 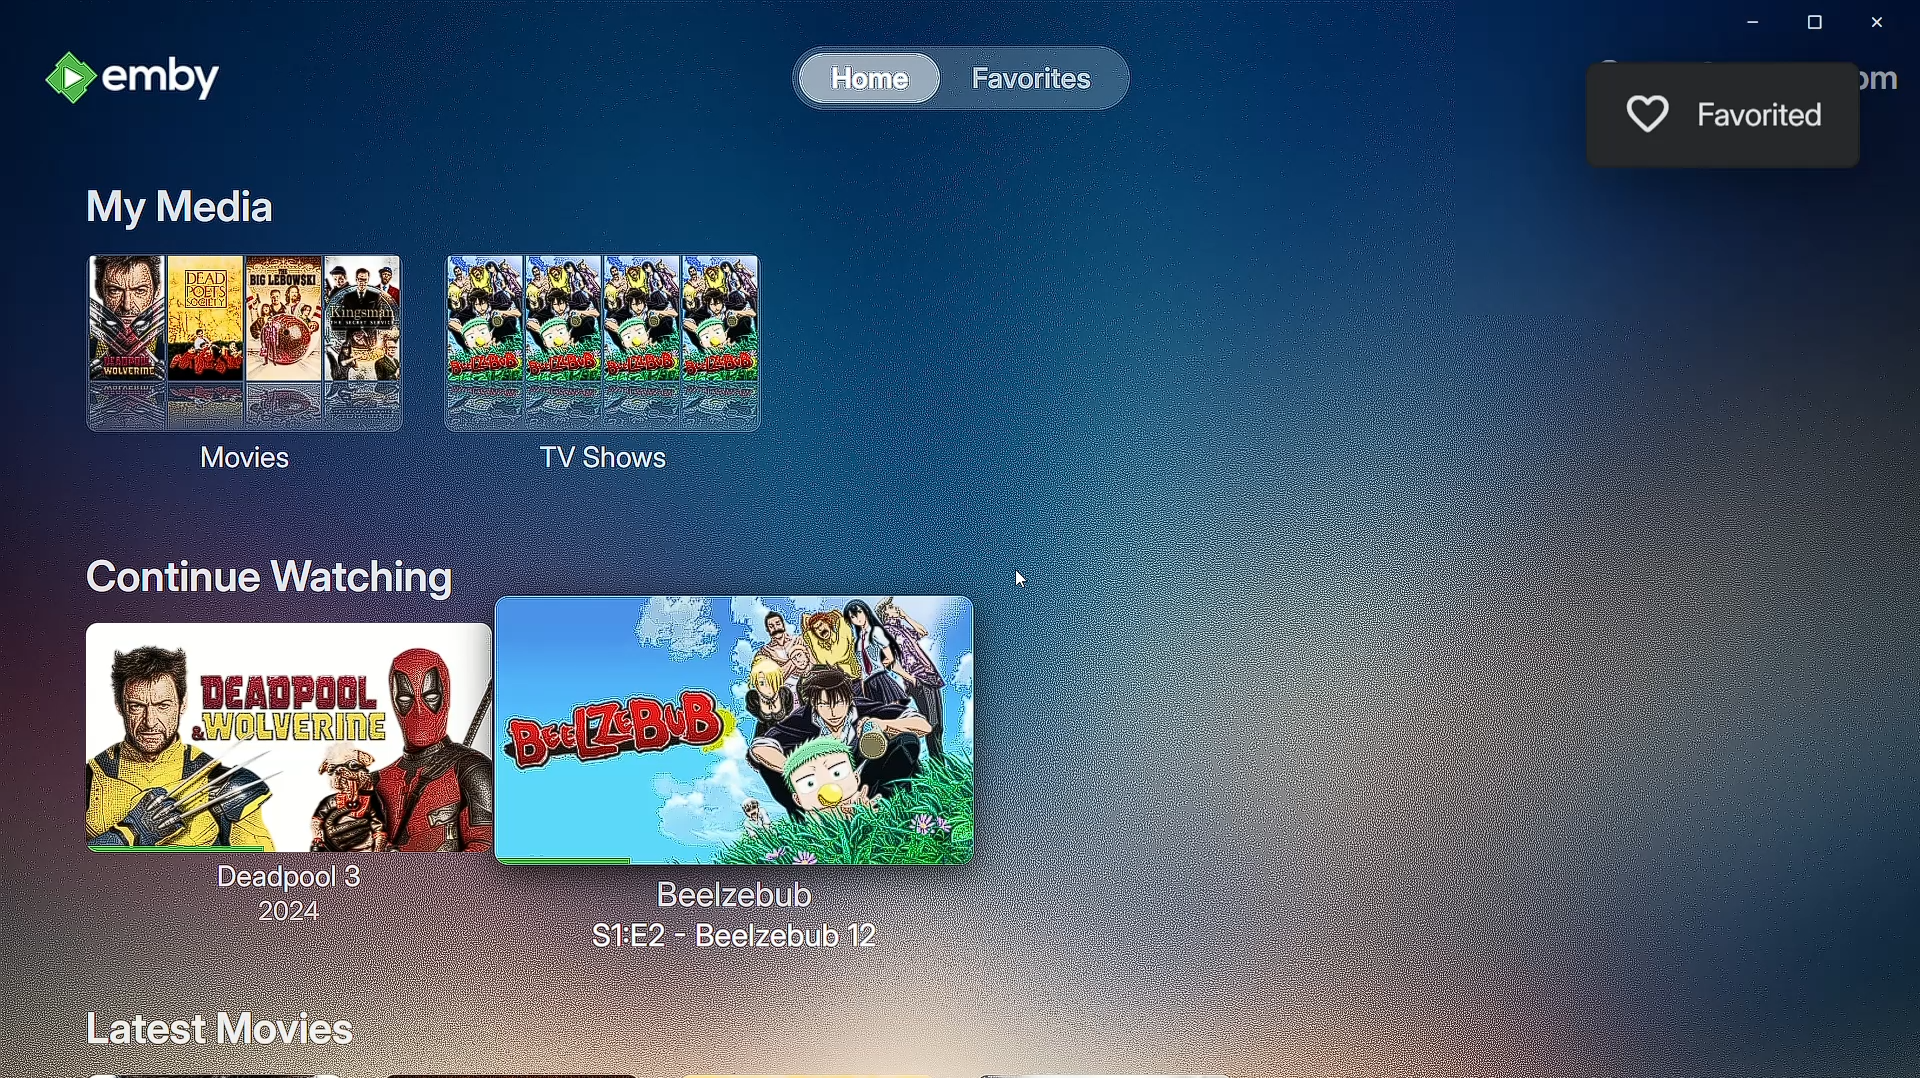 What do you see at coordinates (1880, 22) in the screenshot?
I see `Close` at bounding box center [1880, 22].